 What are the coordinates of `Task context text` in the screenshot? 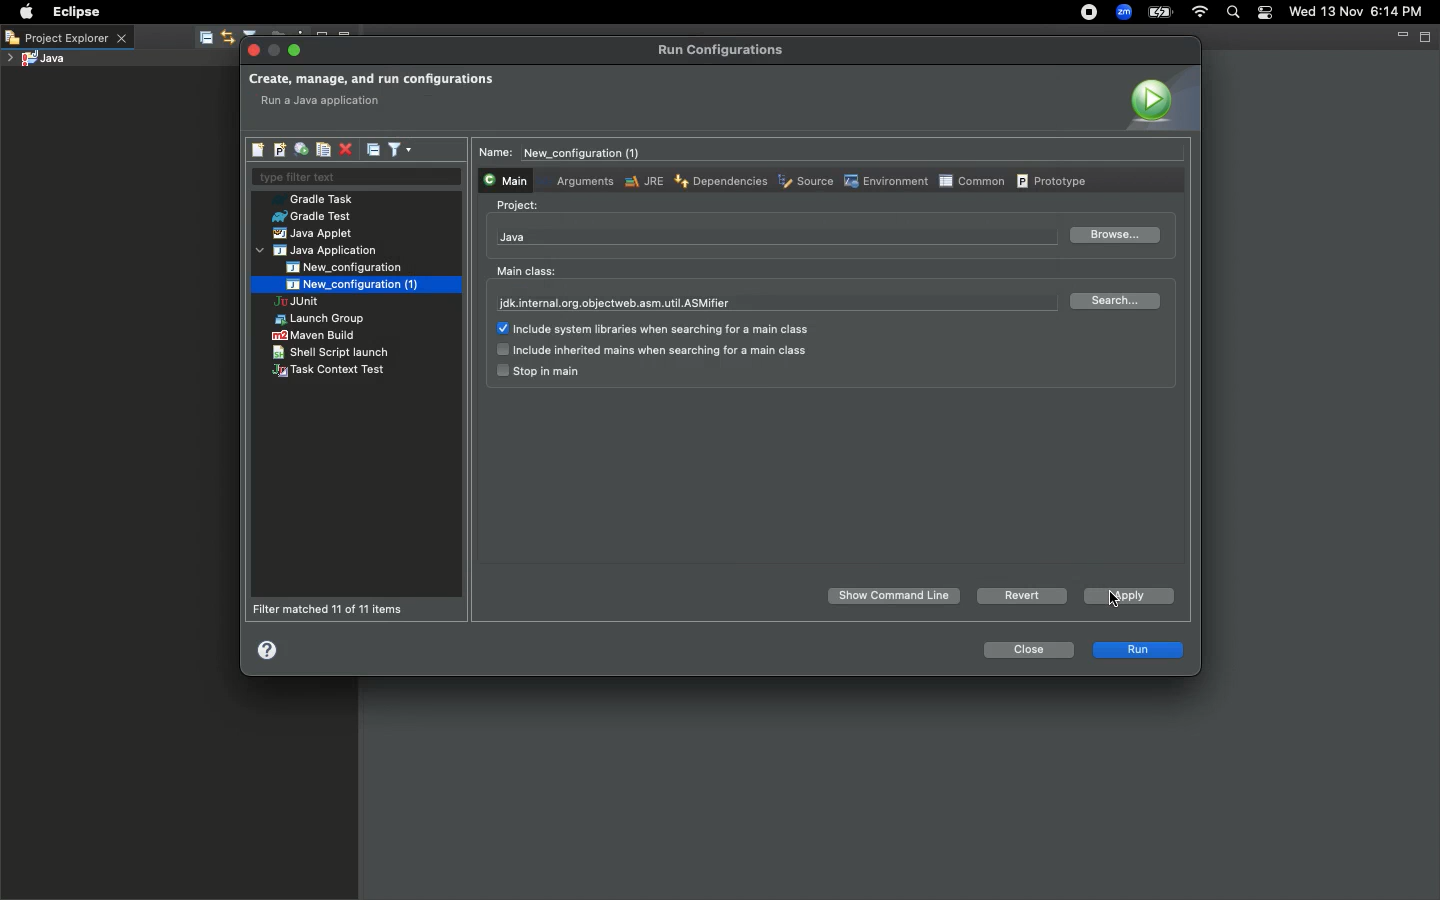 It's located at (331, 371).